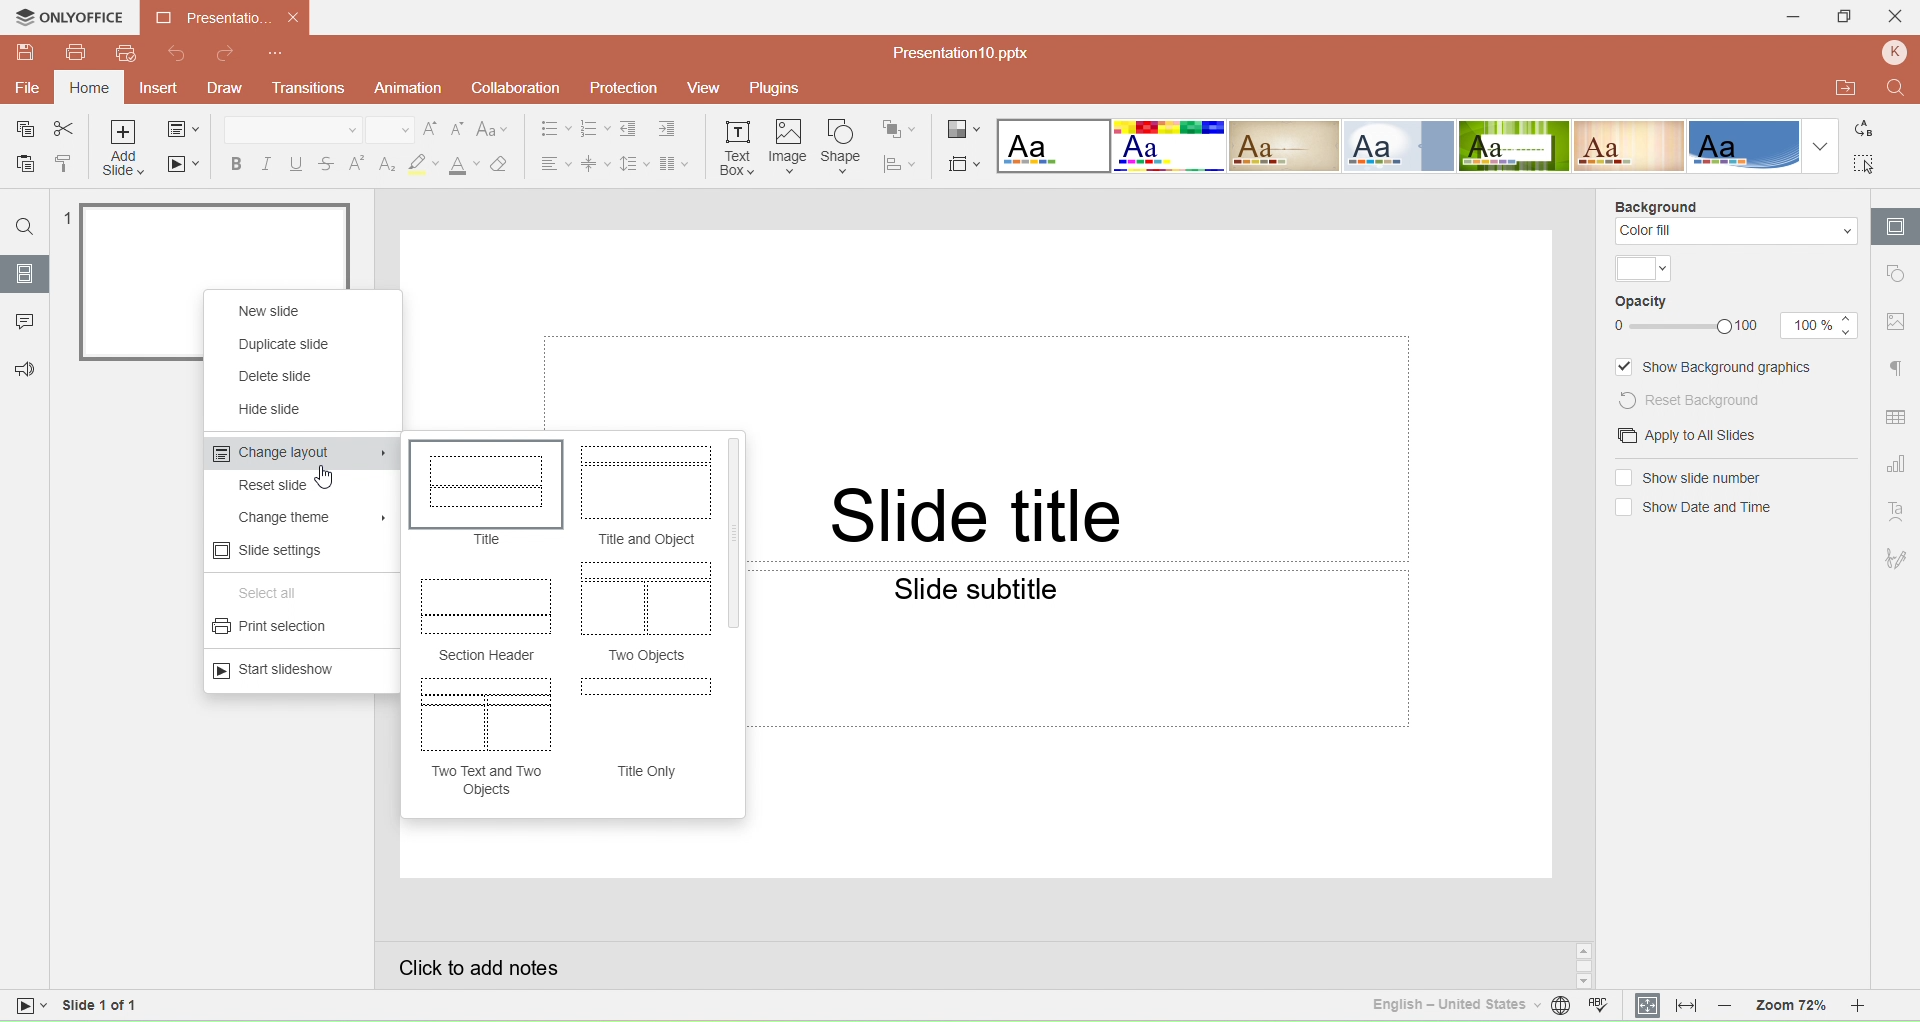  What do you see at coordinates (1744, 145) in the screenshot?
I see `Office` at bounding box center [1744, 145].